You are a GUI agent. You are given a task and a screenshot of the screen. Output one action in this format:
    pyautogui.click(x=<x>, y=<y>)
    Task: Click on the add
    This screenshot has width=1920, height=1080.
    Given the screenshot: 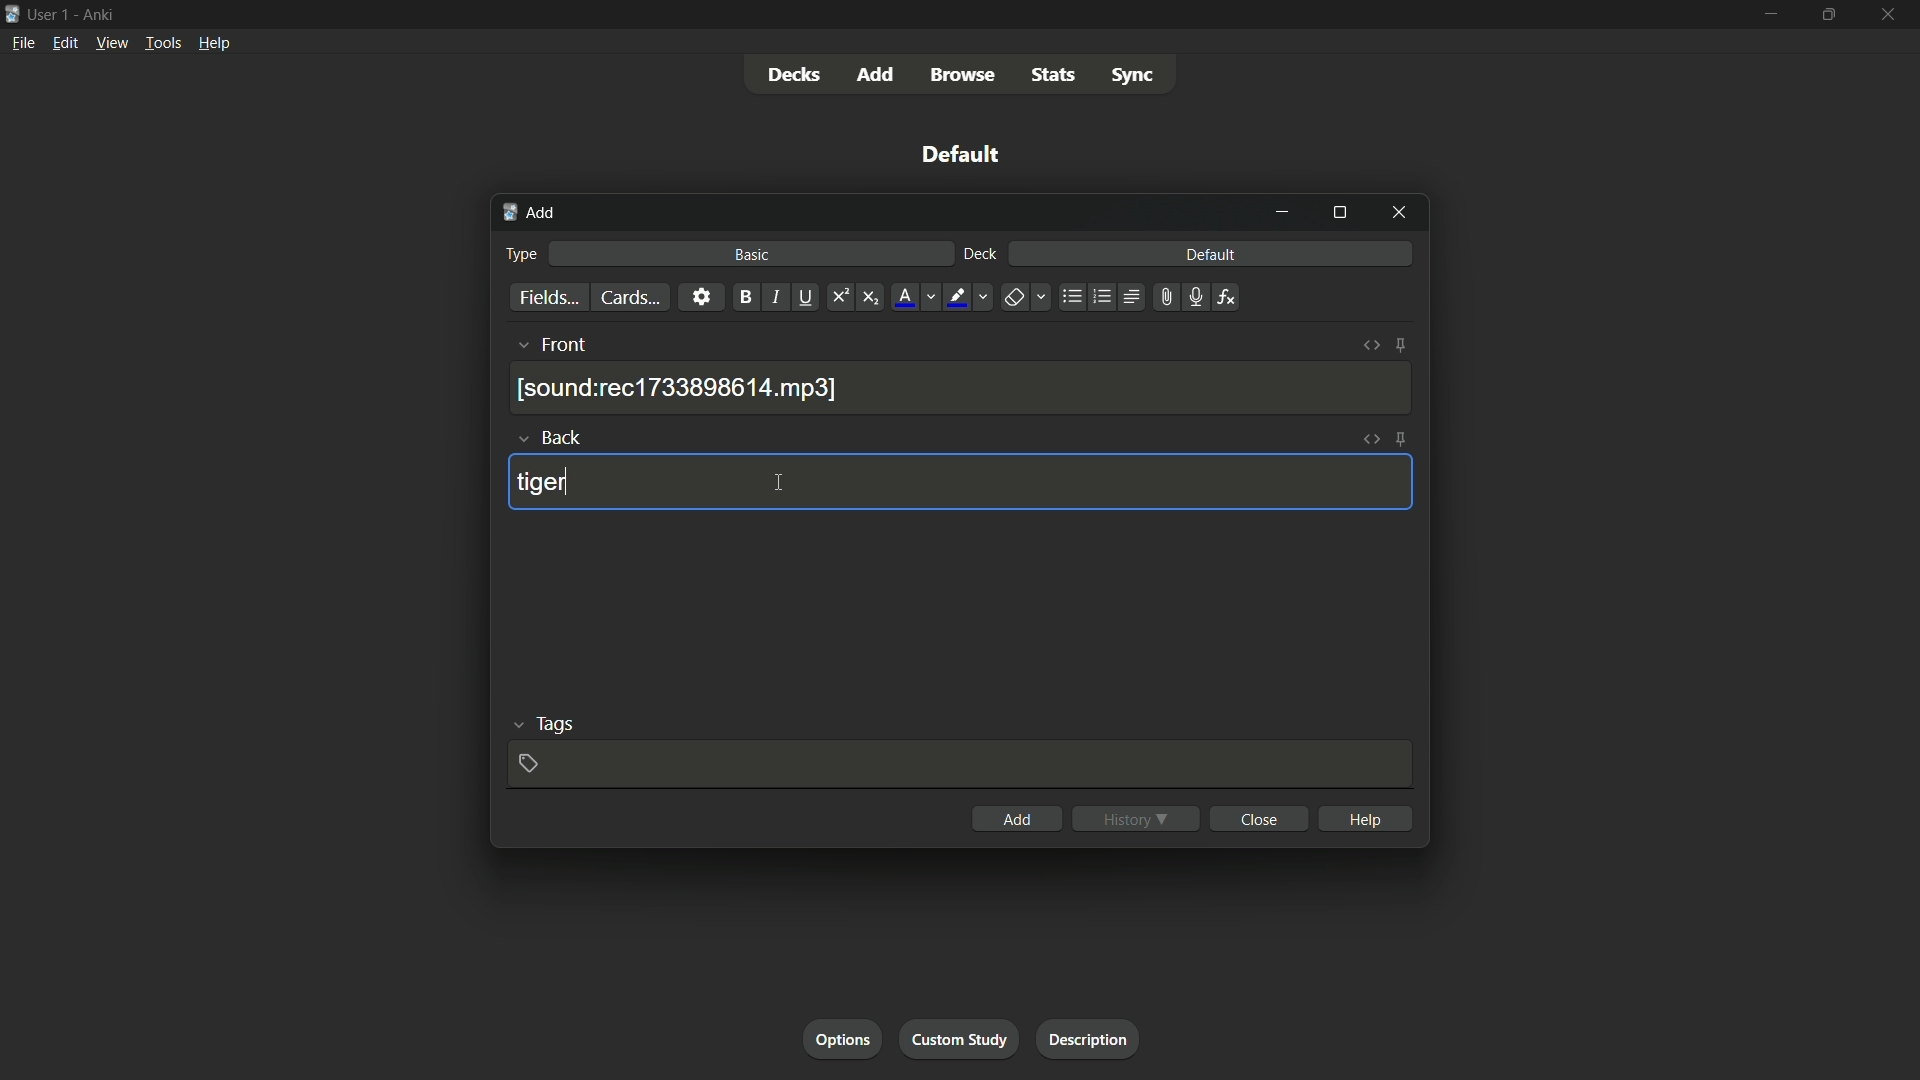 What is the action you would take?
    pyautogui.click(x=1015, y=819)
    